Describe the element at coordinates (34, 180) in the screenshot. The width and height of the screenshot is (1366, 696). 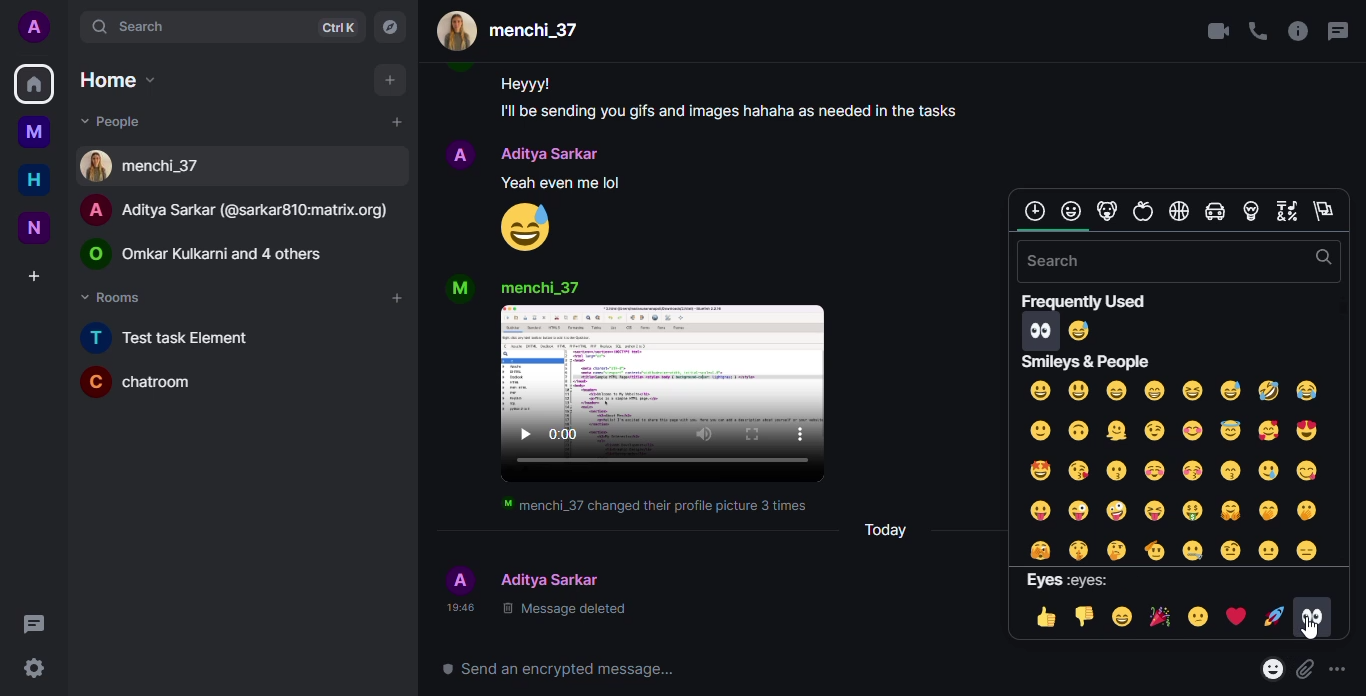
I see `home` at that location.